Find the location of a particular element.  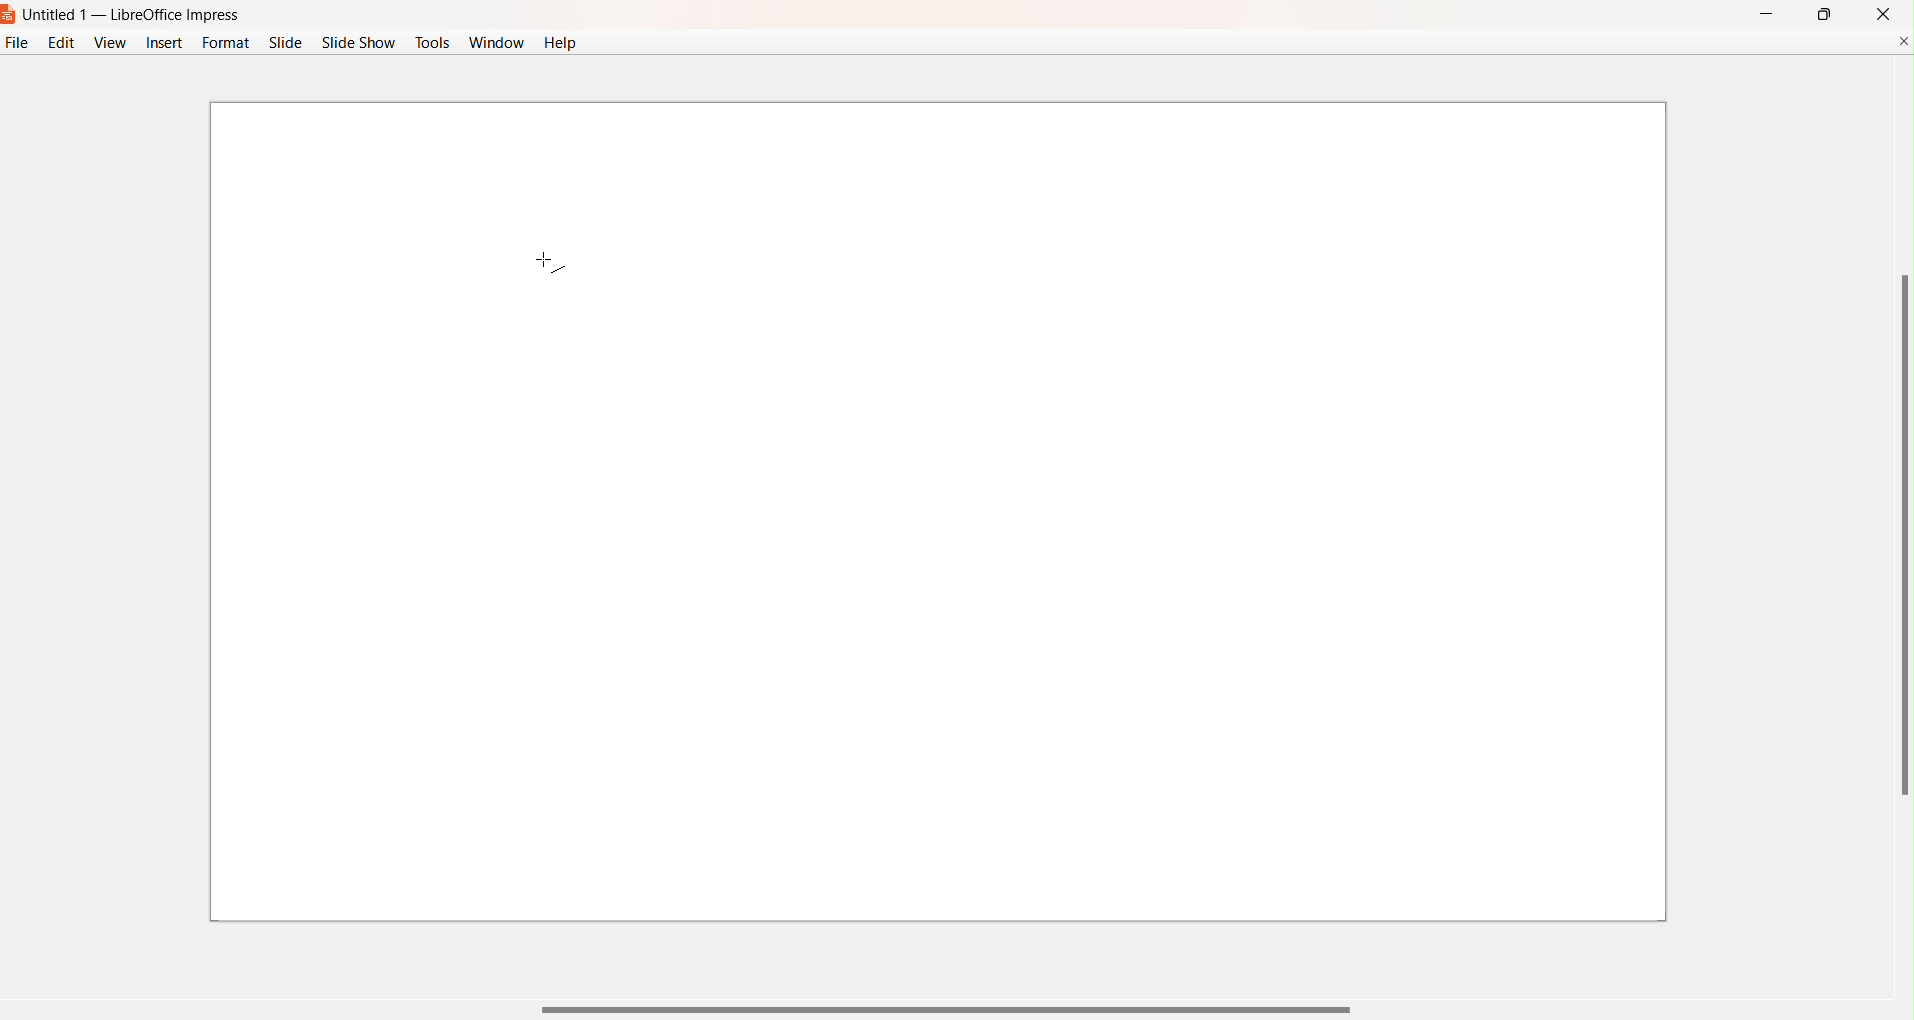

Logo is located at coordinates (10, 16).